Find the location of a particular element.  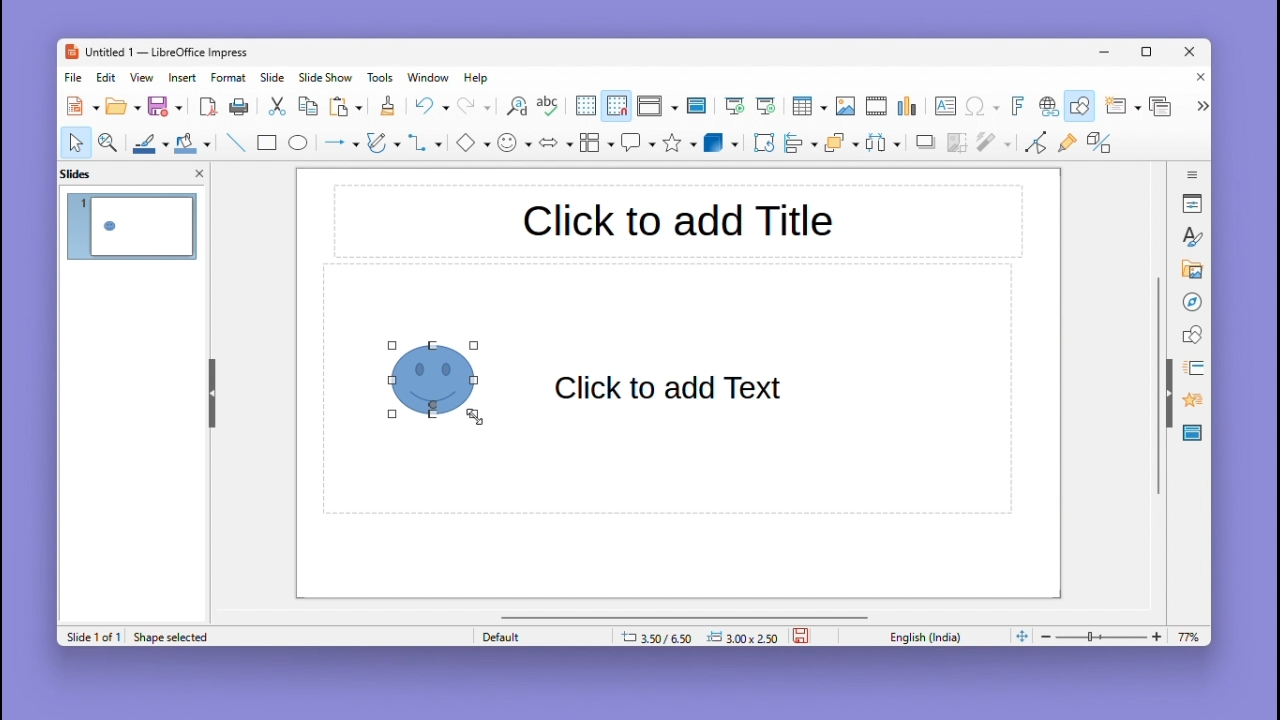

Draw function is located at coordinates (1082, 106).